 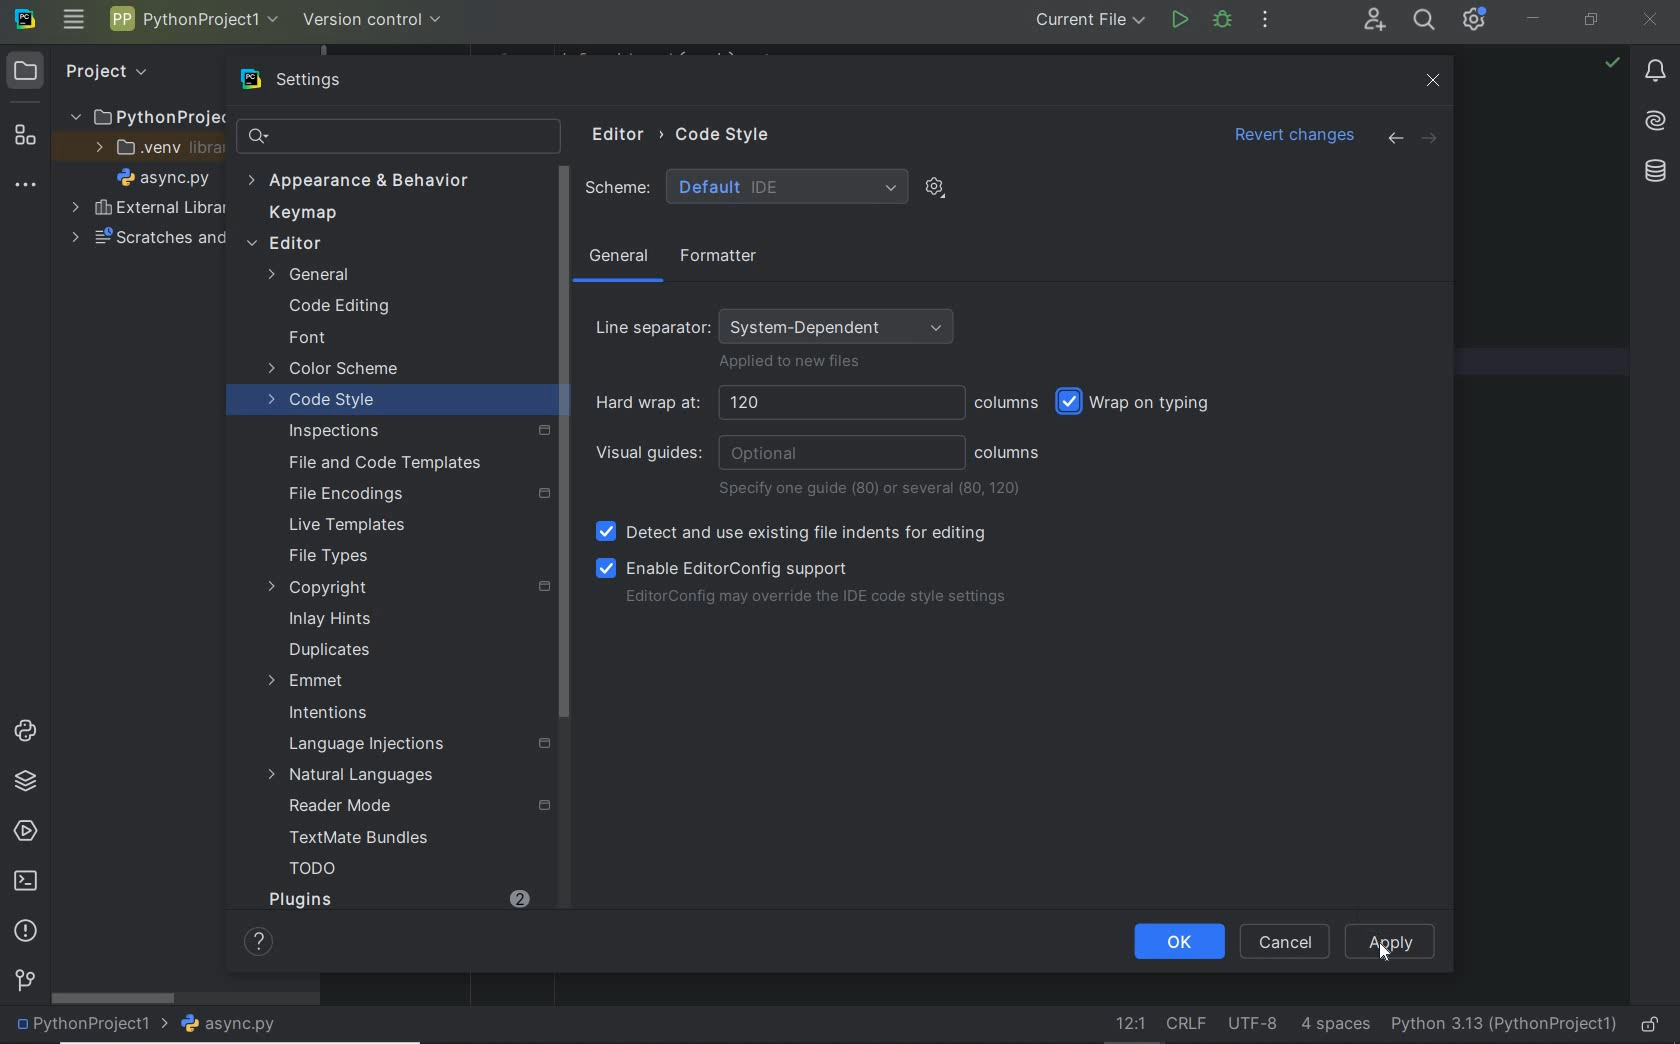 What do you see at coordinates (330, 619) in the screenshot?
I see `Inlay Hints` at bounding box center [330, 619].